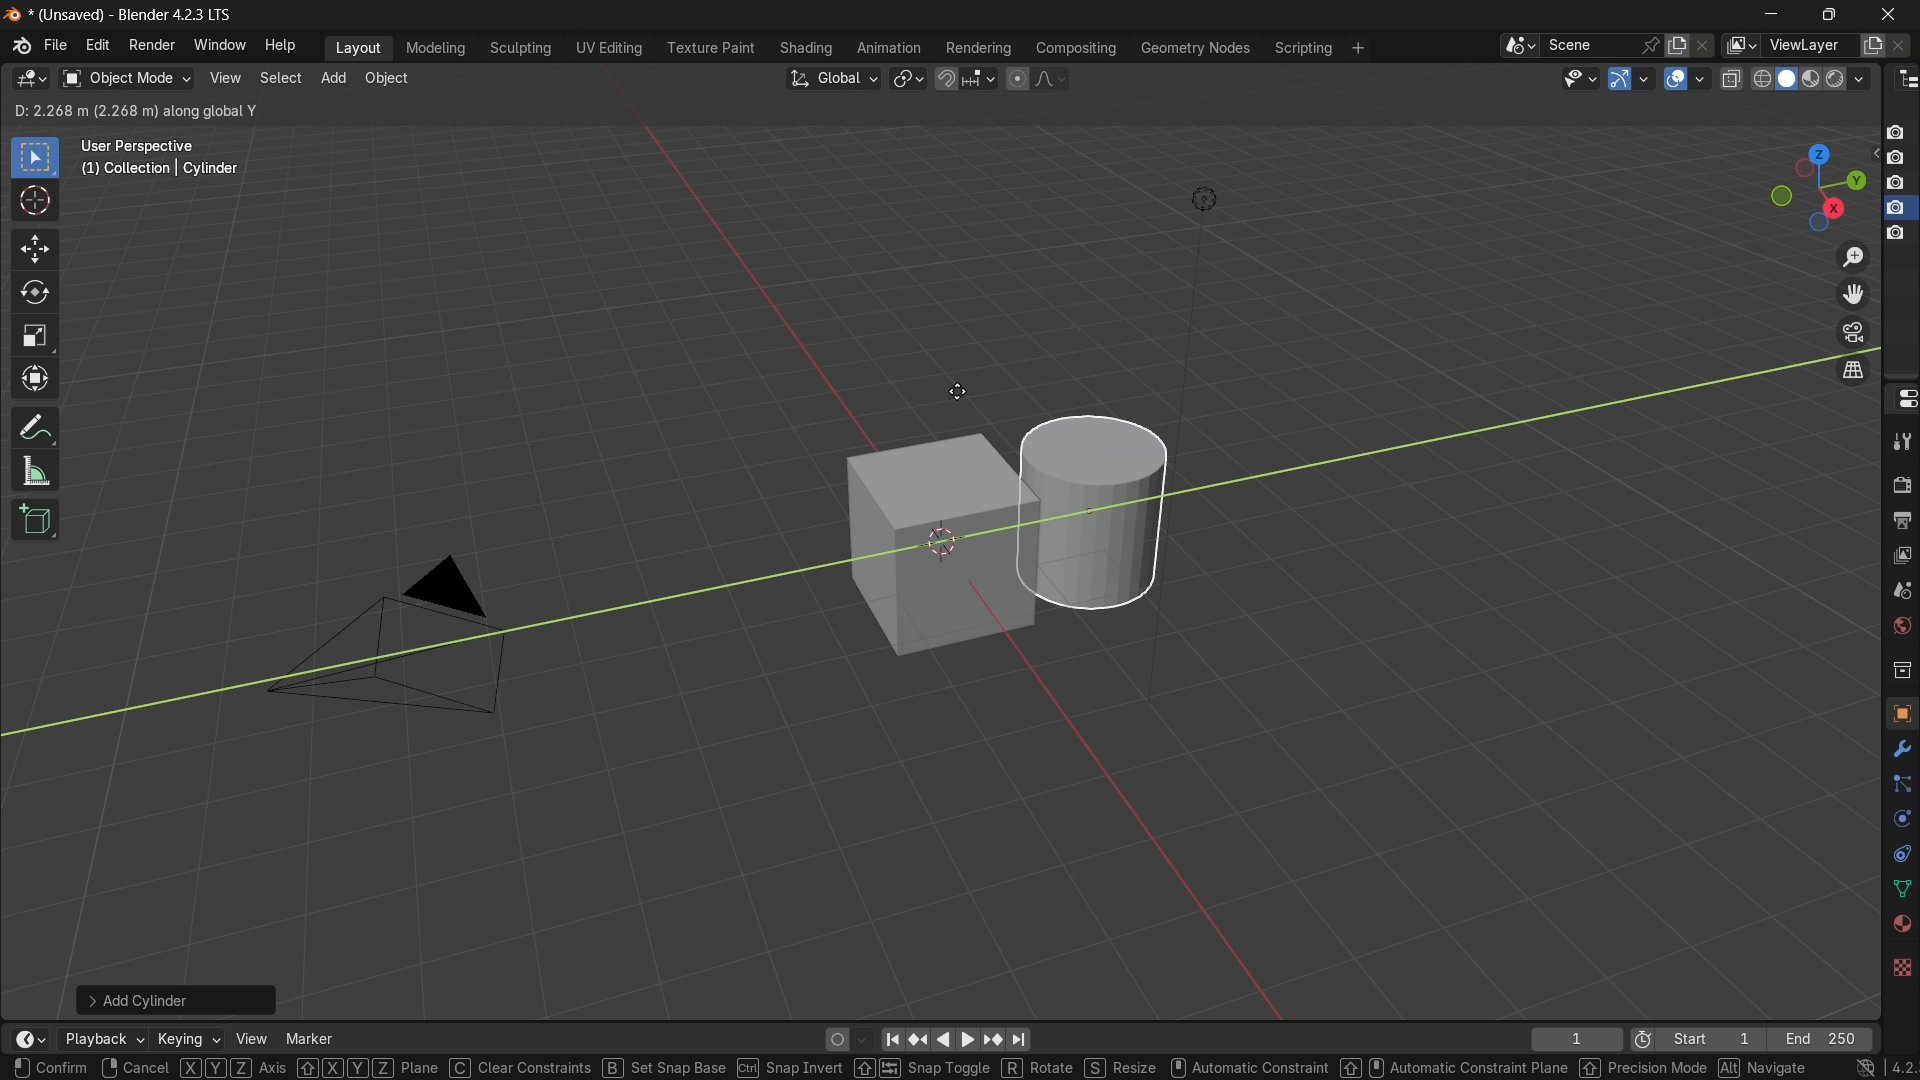  I want to click on rendering menu, so click(978, 49).